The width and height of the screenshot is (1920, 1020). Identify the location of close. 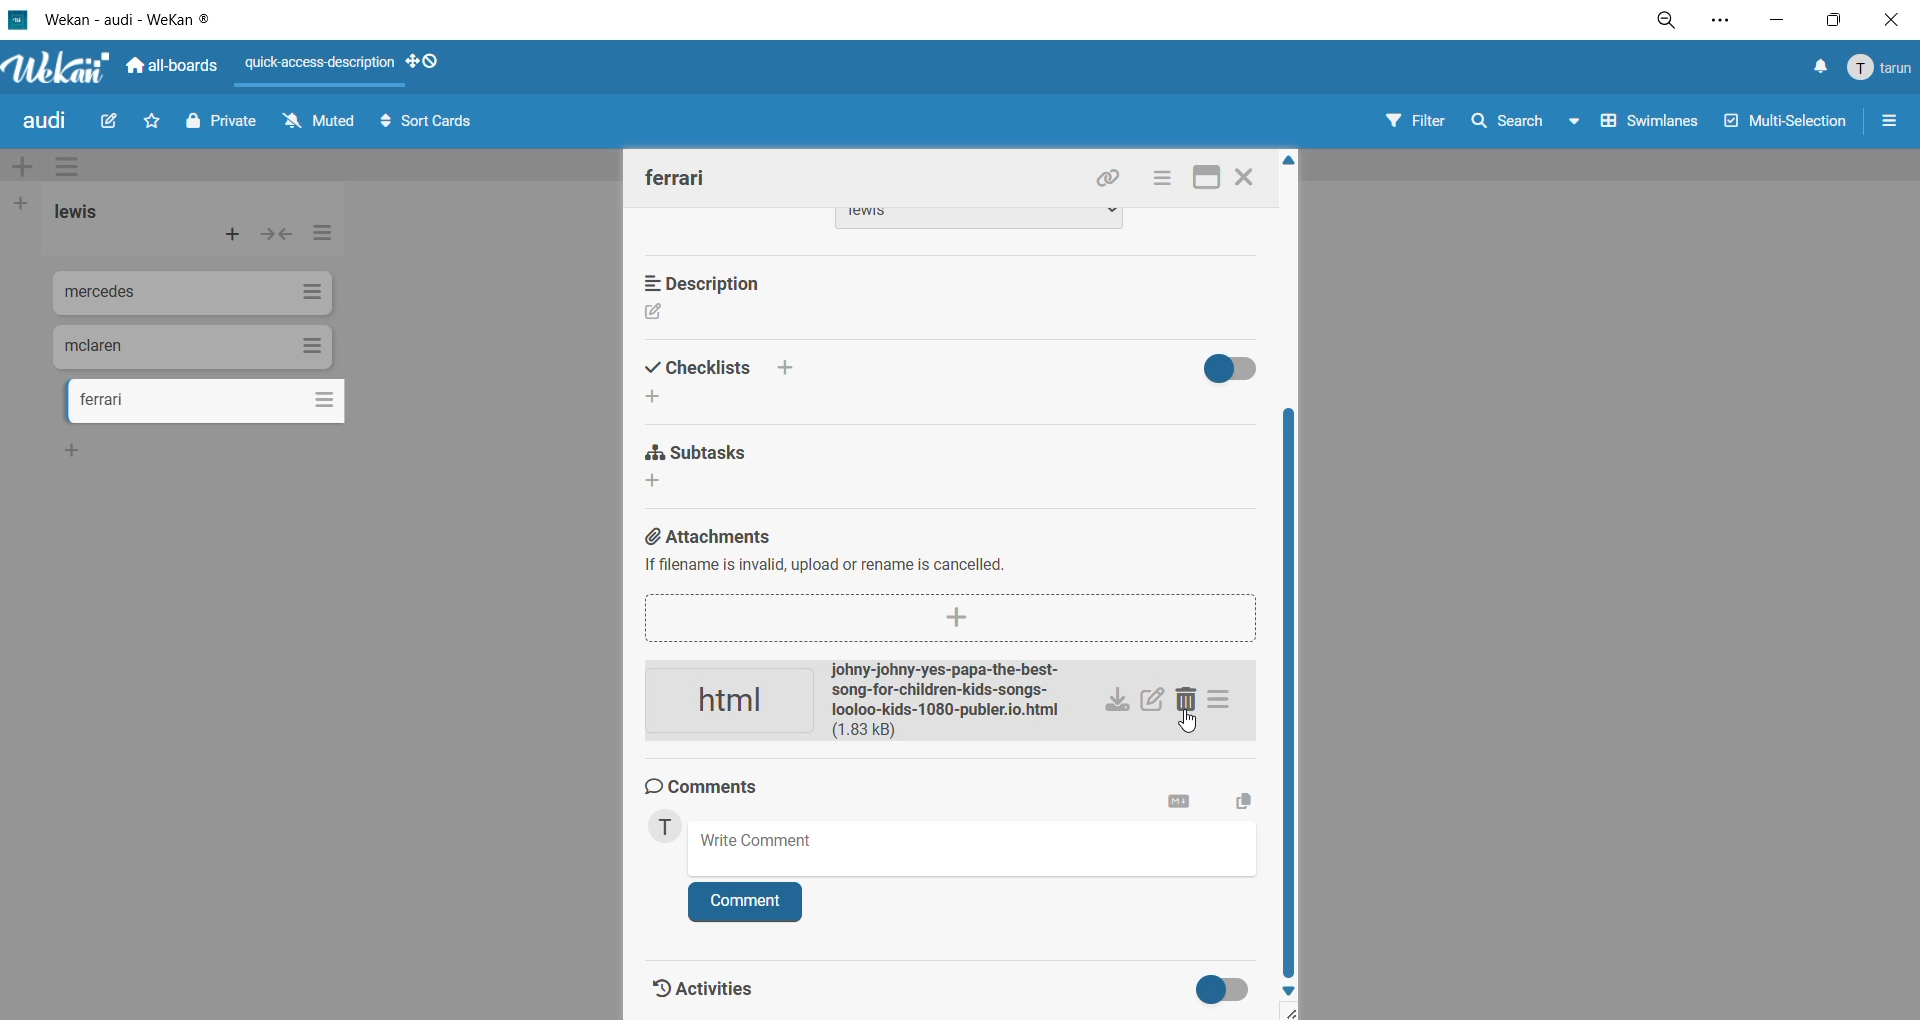
(1888, 19).